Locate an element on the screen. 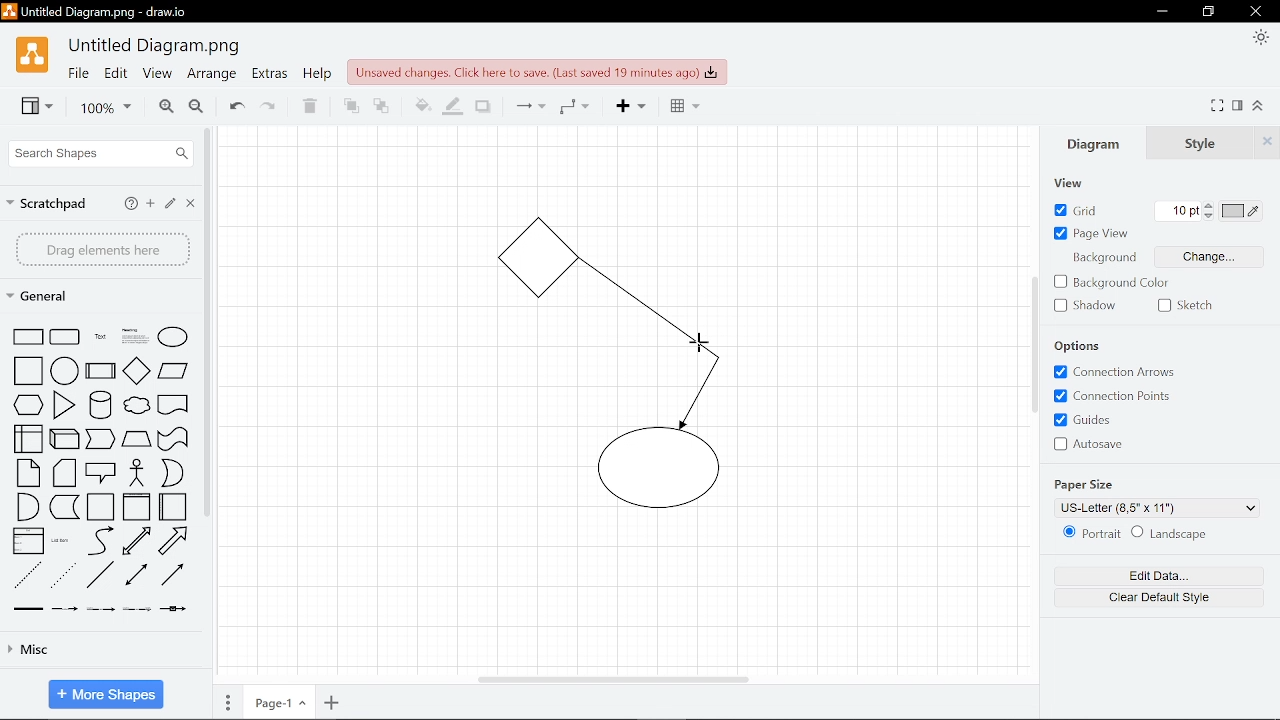  Misc is located at coordinates (102, 653).